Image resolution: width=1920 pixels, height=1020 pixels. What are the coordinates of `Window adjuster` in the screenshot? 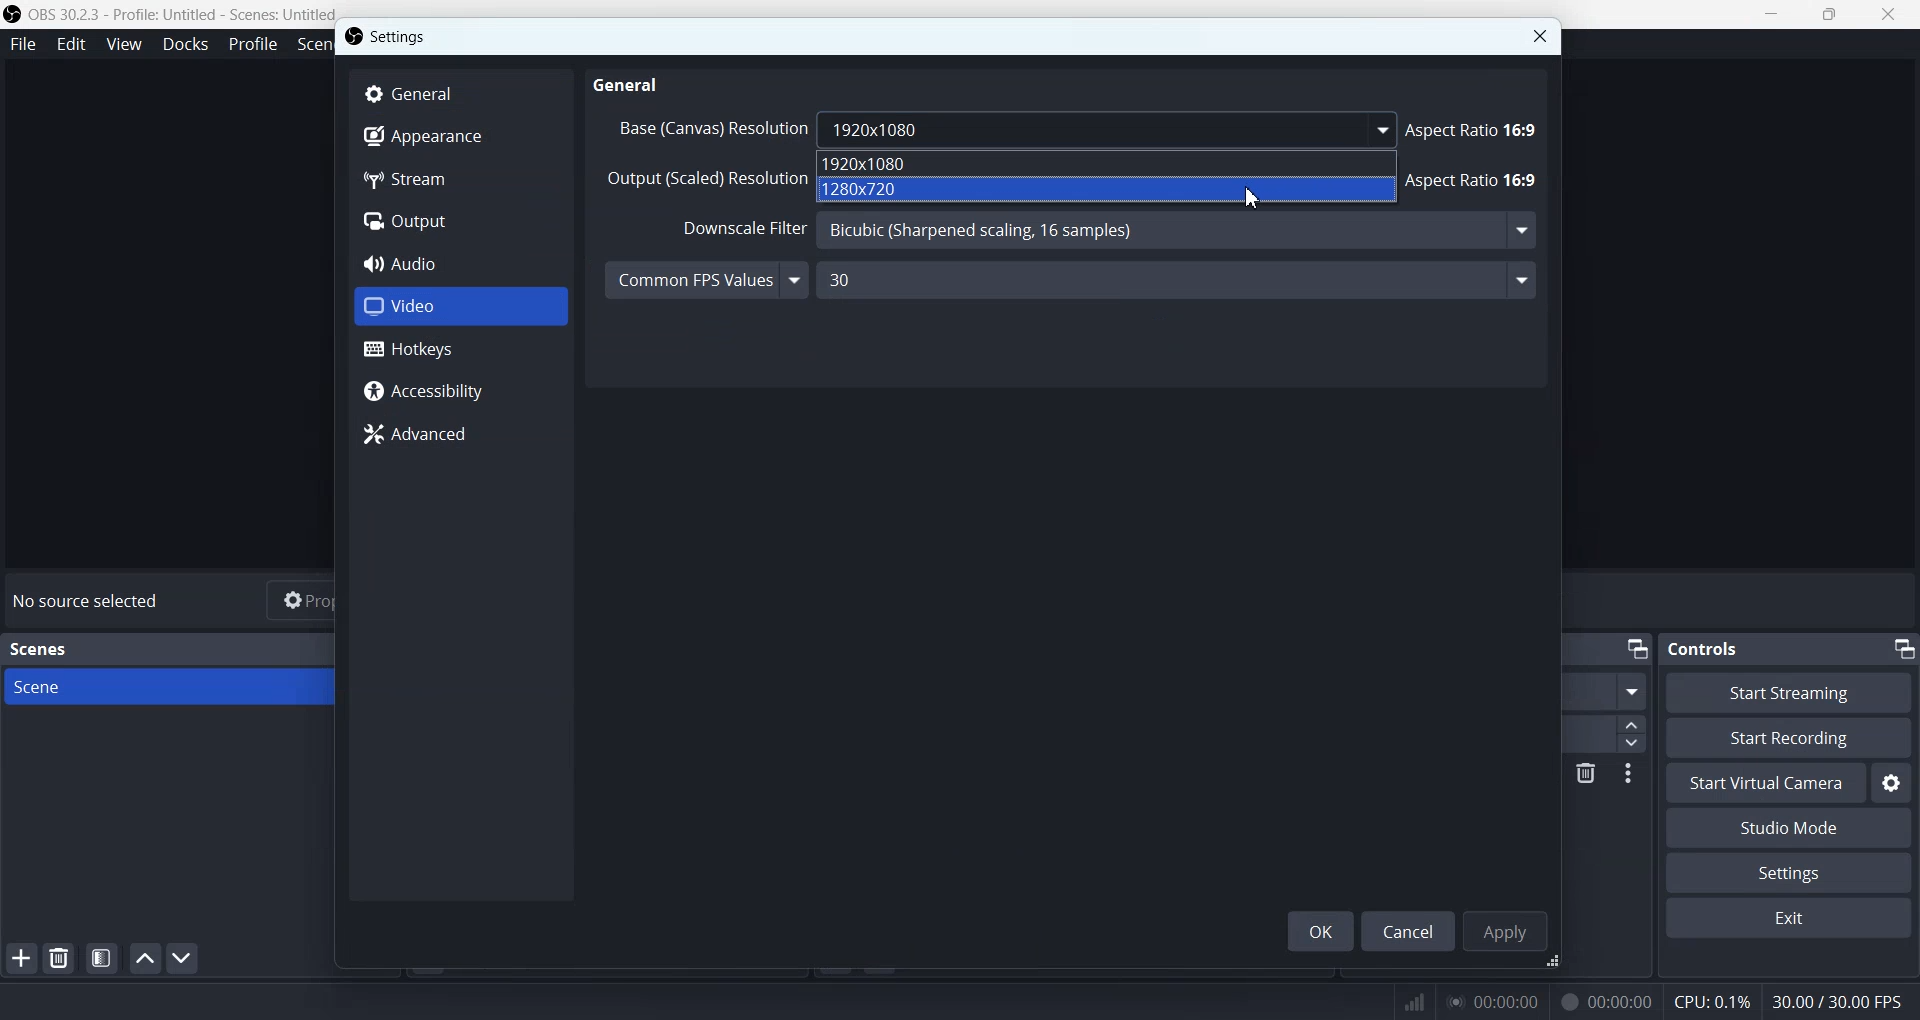 It's located at (1557, 962).